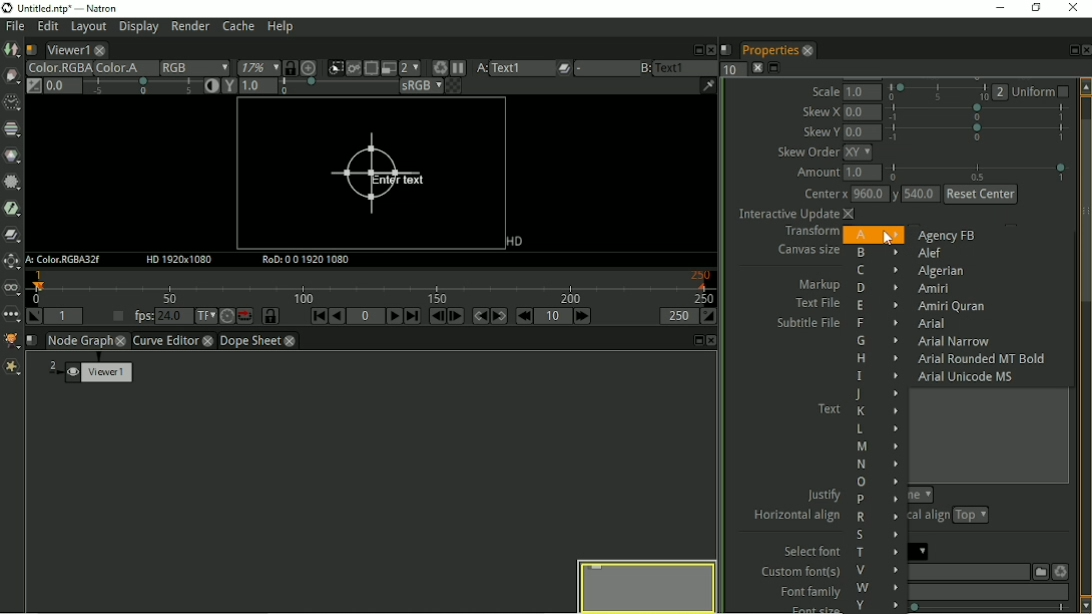 The height and width of the screenshot is (614, 1092). I want to click on Gain, so click(61, 85).